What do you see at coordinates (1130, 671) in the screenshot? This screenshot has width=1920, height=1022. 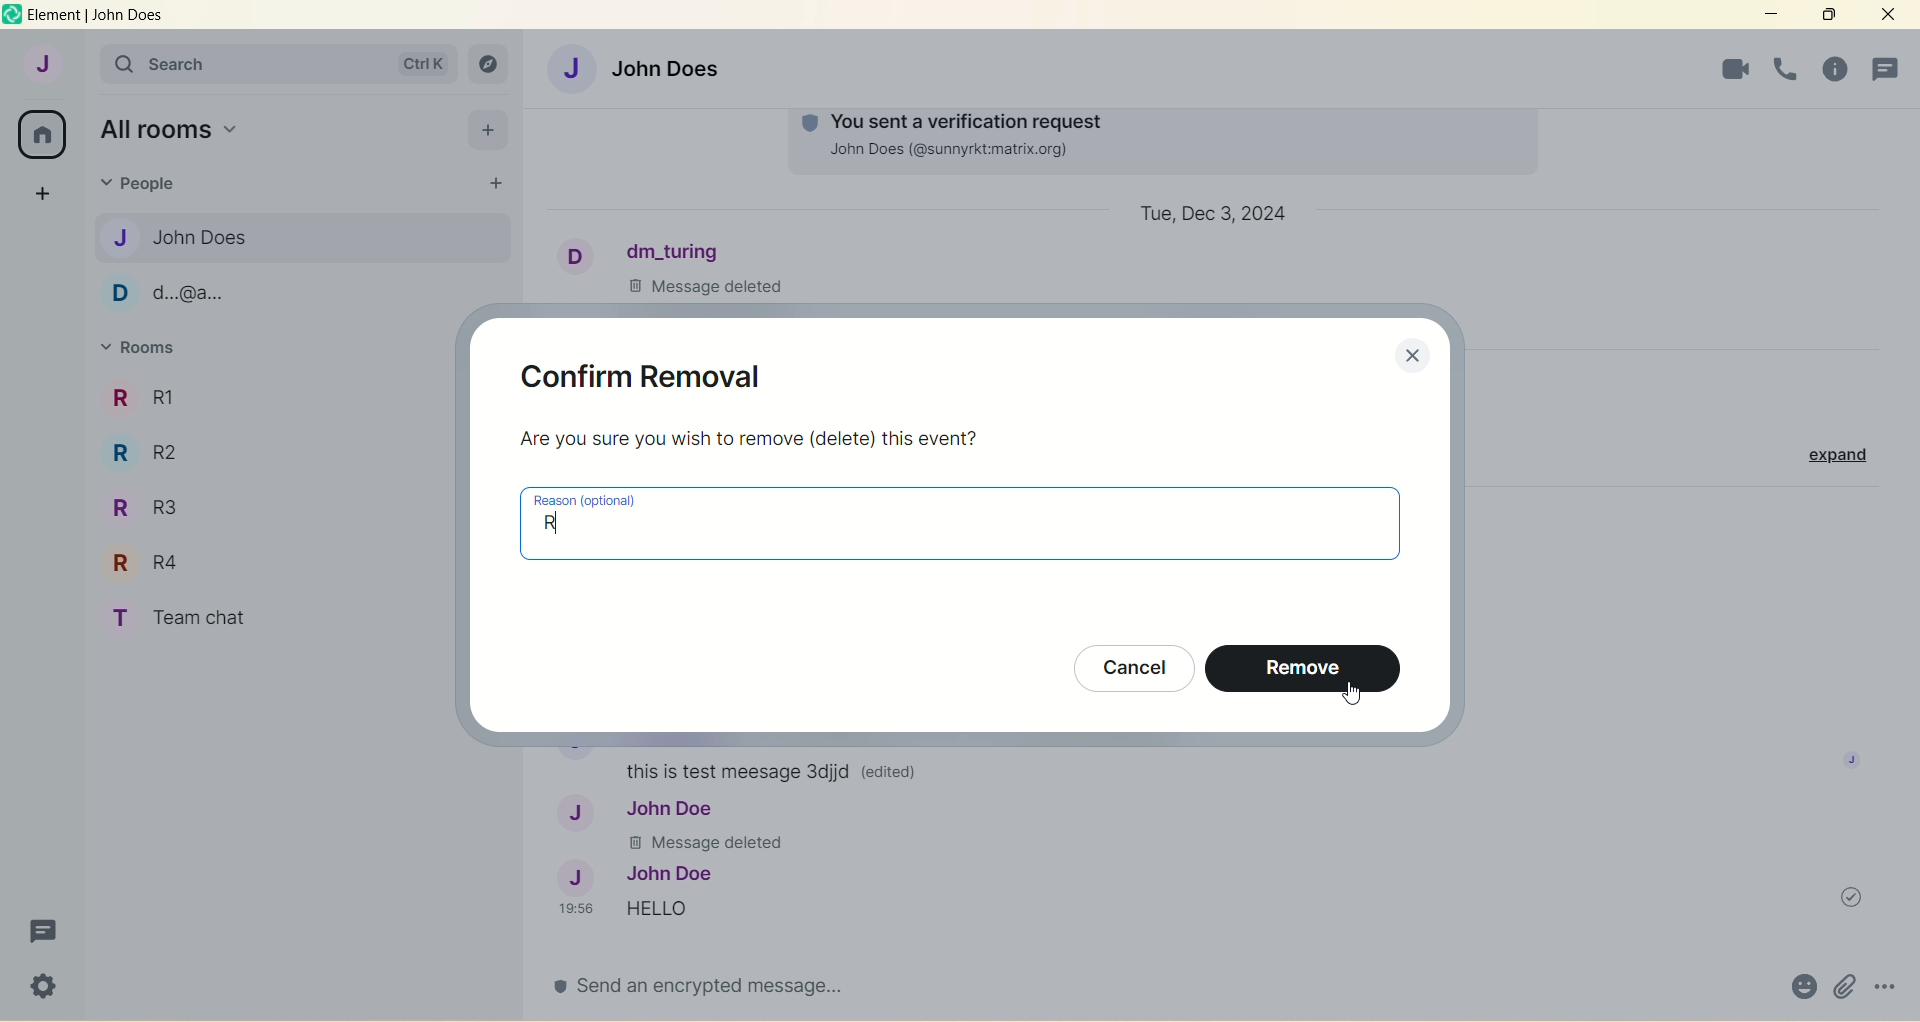 I see `cancel` at bounding box center [1130, 671].